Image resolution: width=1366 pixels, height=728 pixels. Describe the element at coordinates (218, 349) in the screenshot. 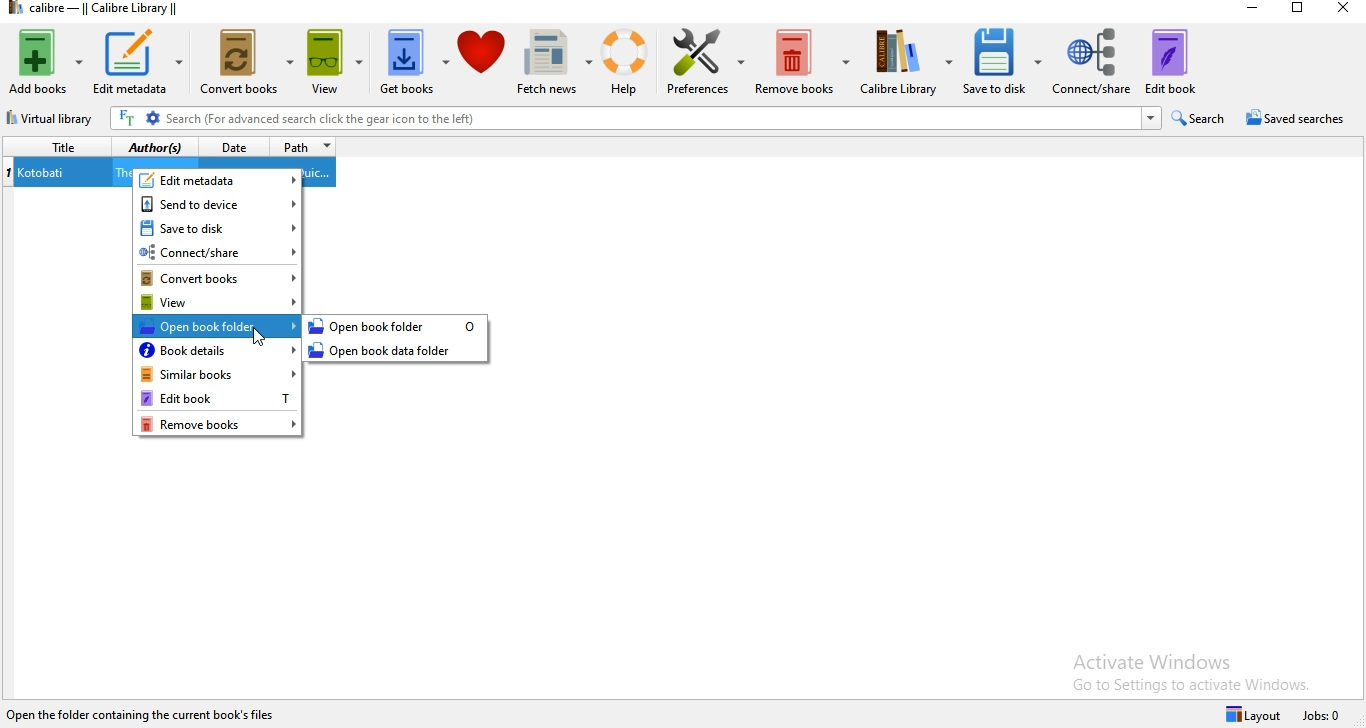

I see `book details` at that location.